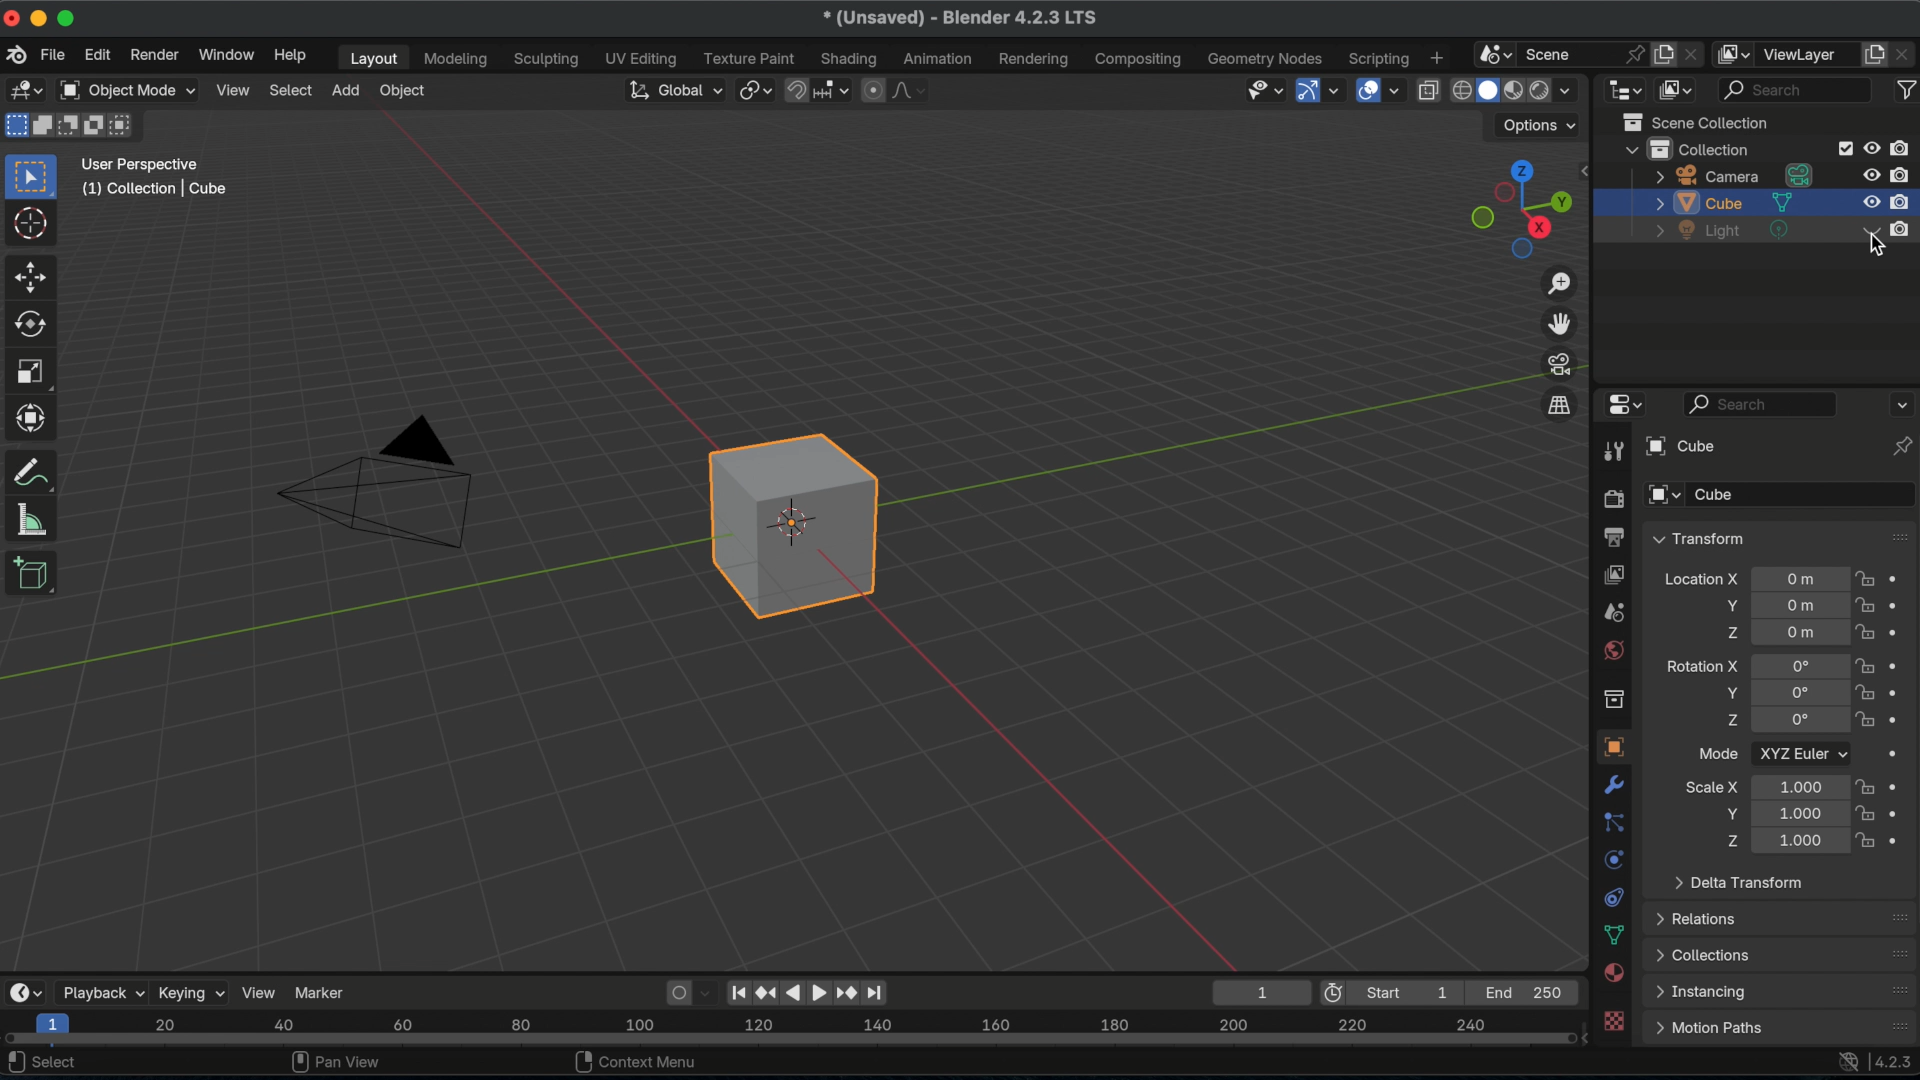  Describe the element at coordinates (159, 188) in the screenshot. I see `(1) collection cube` at that location.